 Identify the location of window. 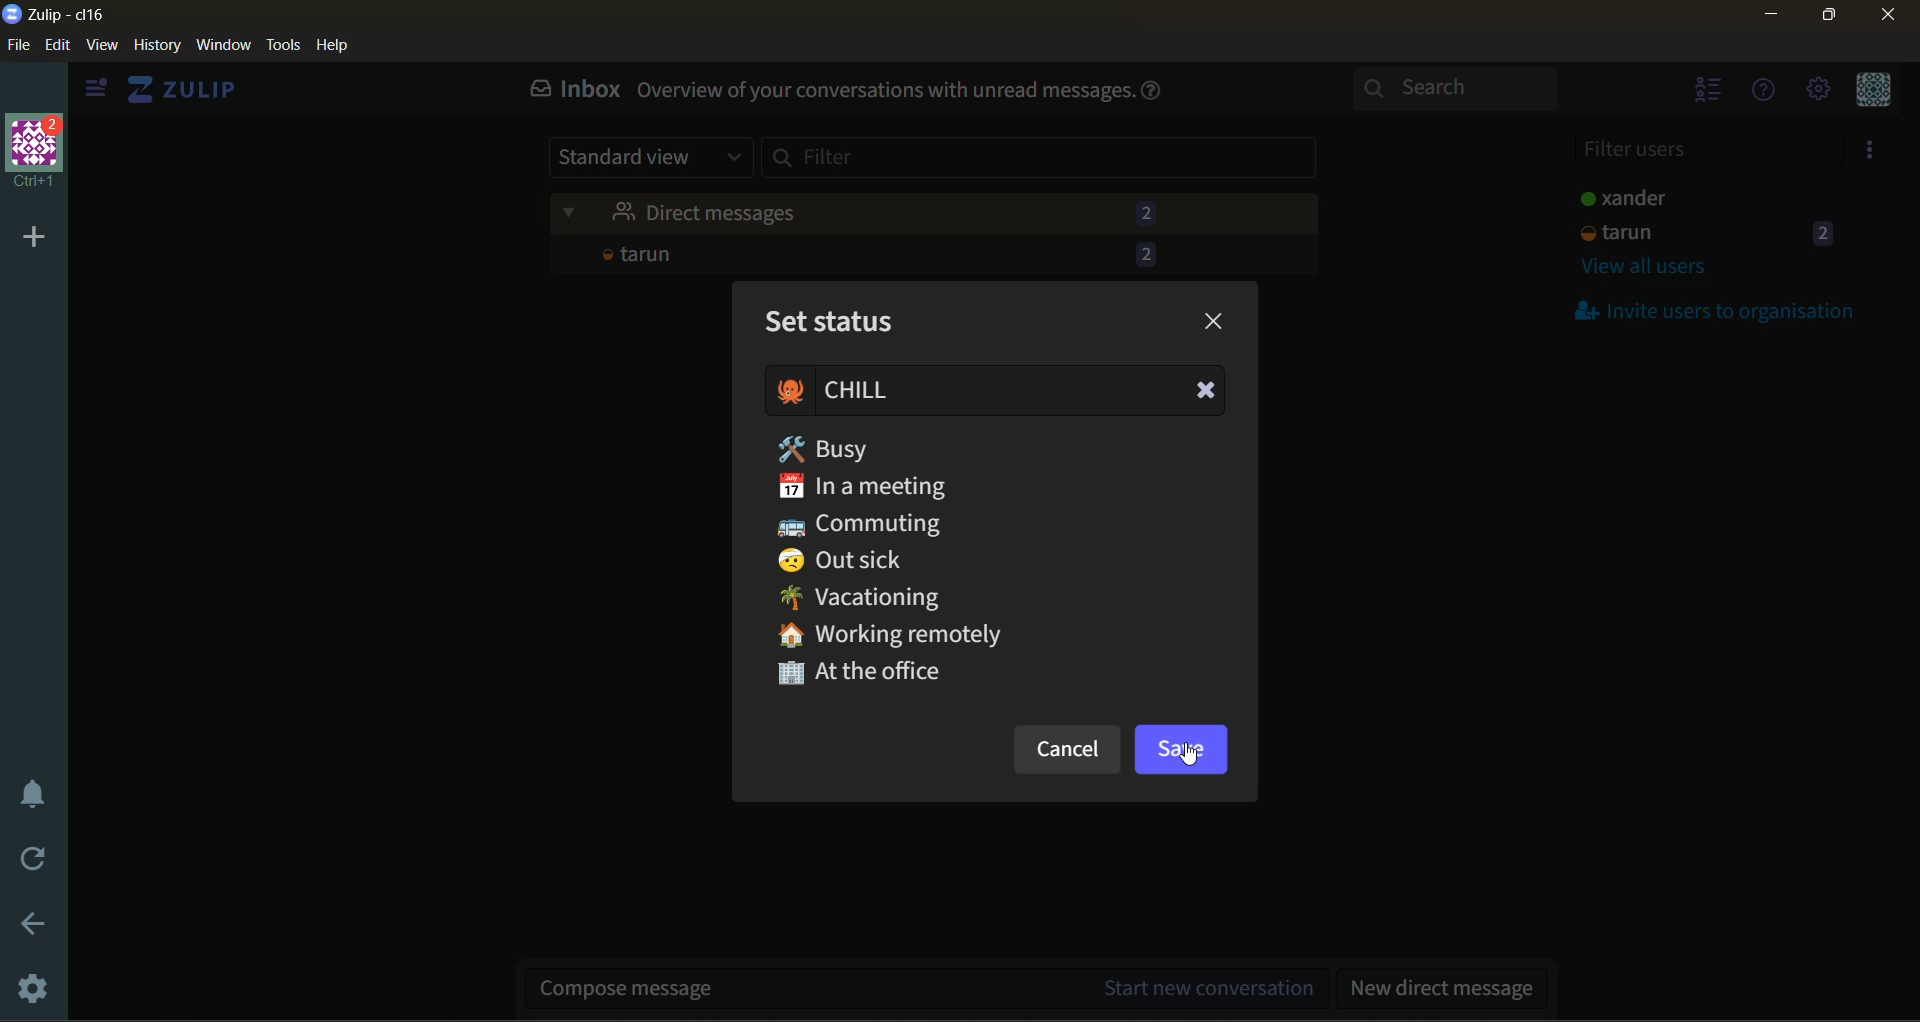
(226, 47).